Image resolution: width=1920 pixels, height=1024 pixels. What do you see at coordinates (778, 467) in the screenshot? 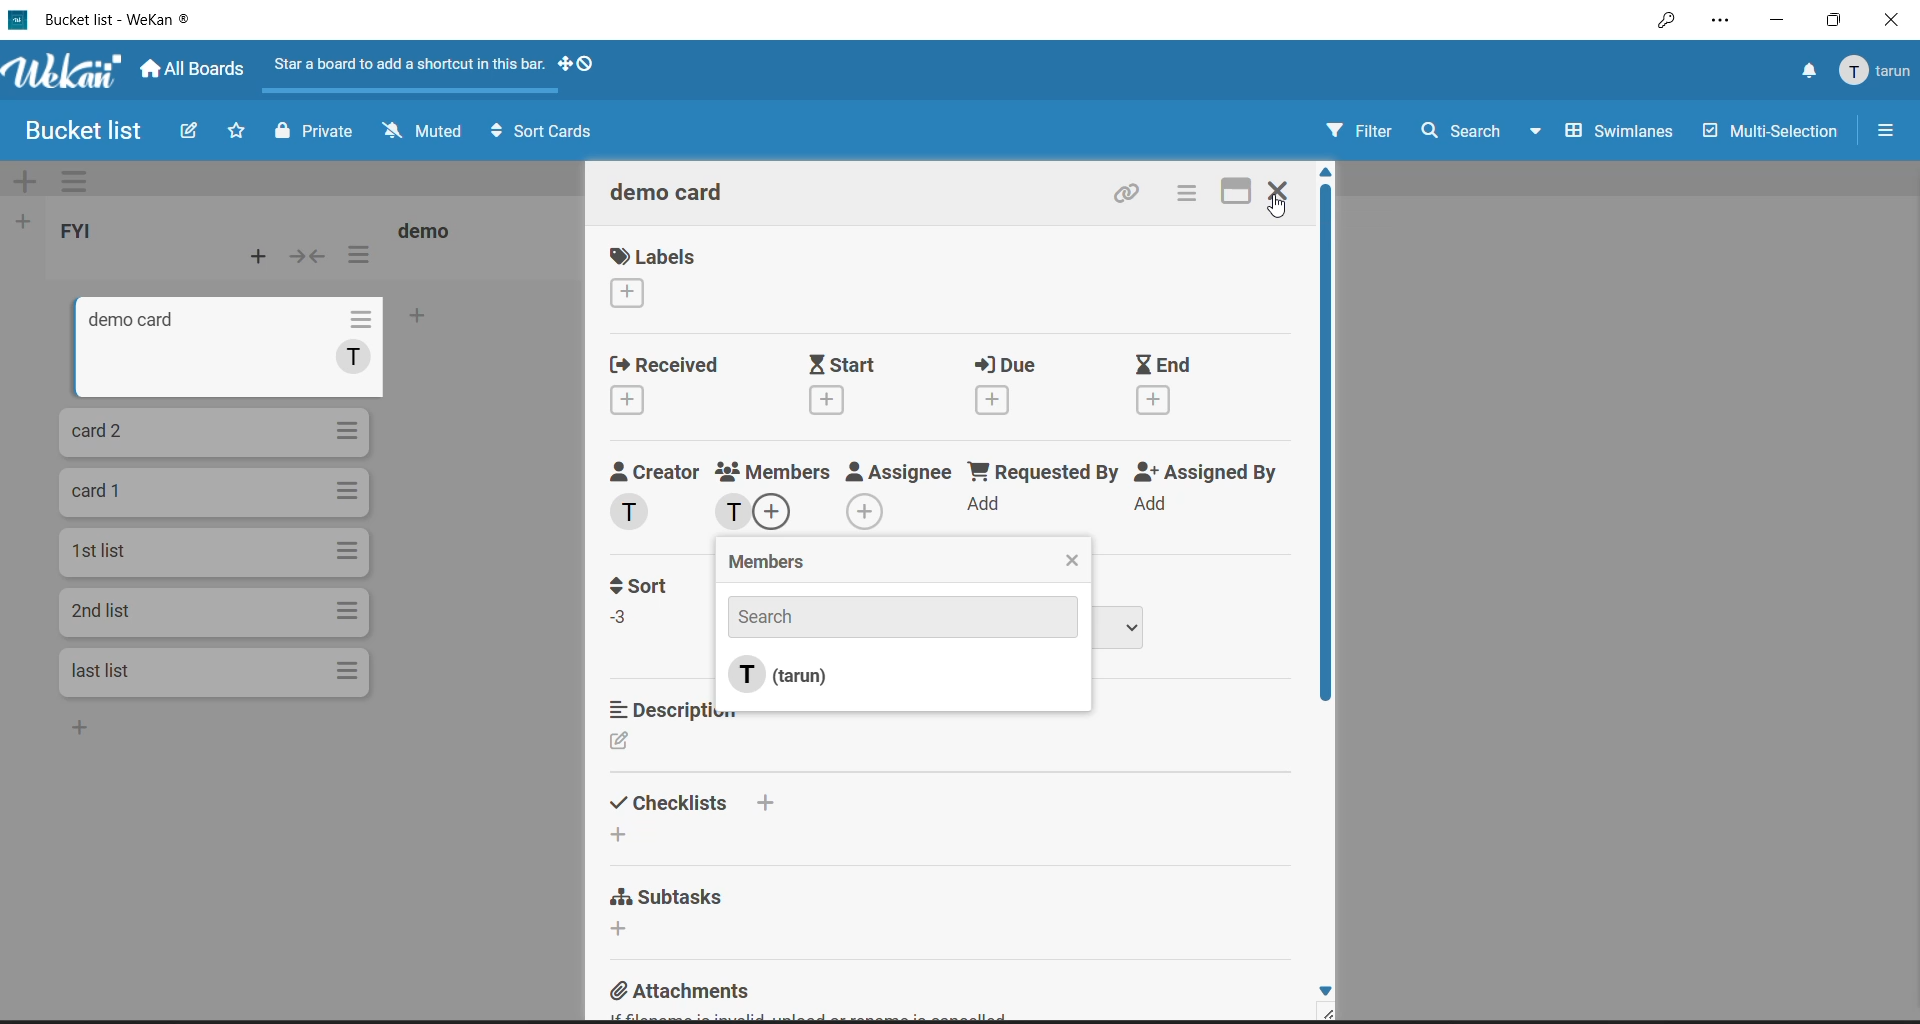
I see `members` at bounding box center [778, 467].